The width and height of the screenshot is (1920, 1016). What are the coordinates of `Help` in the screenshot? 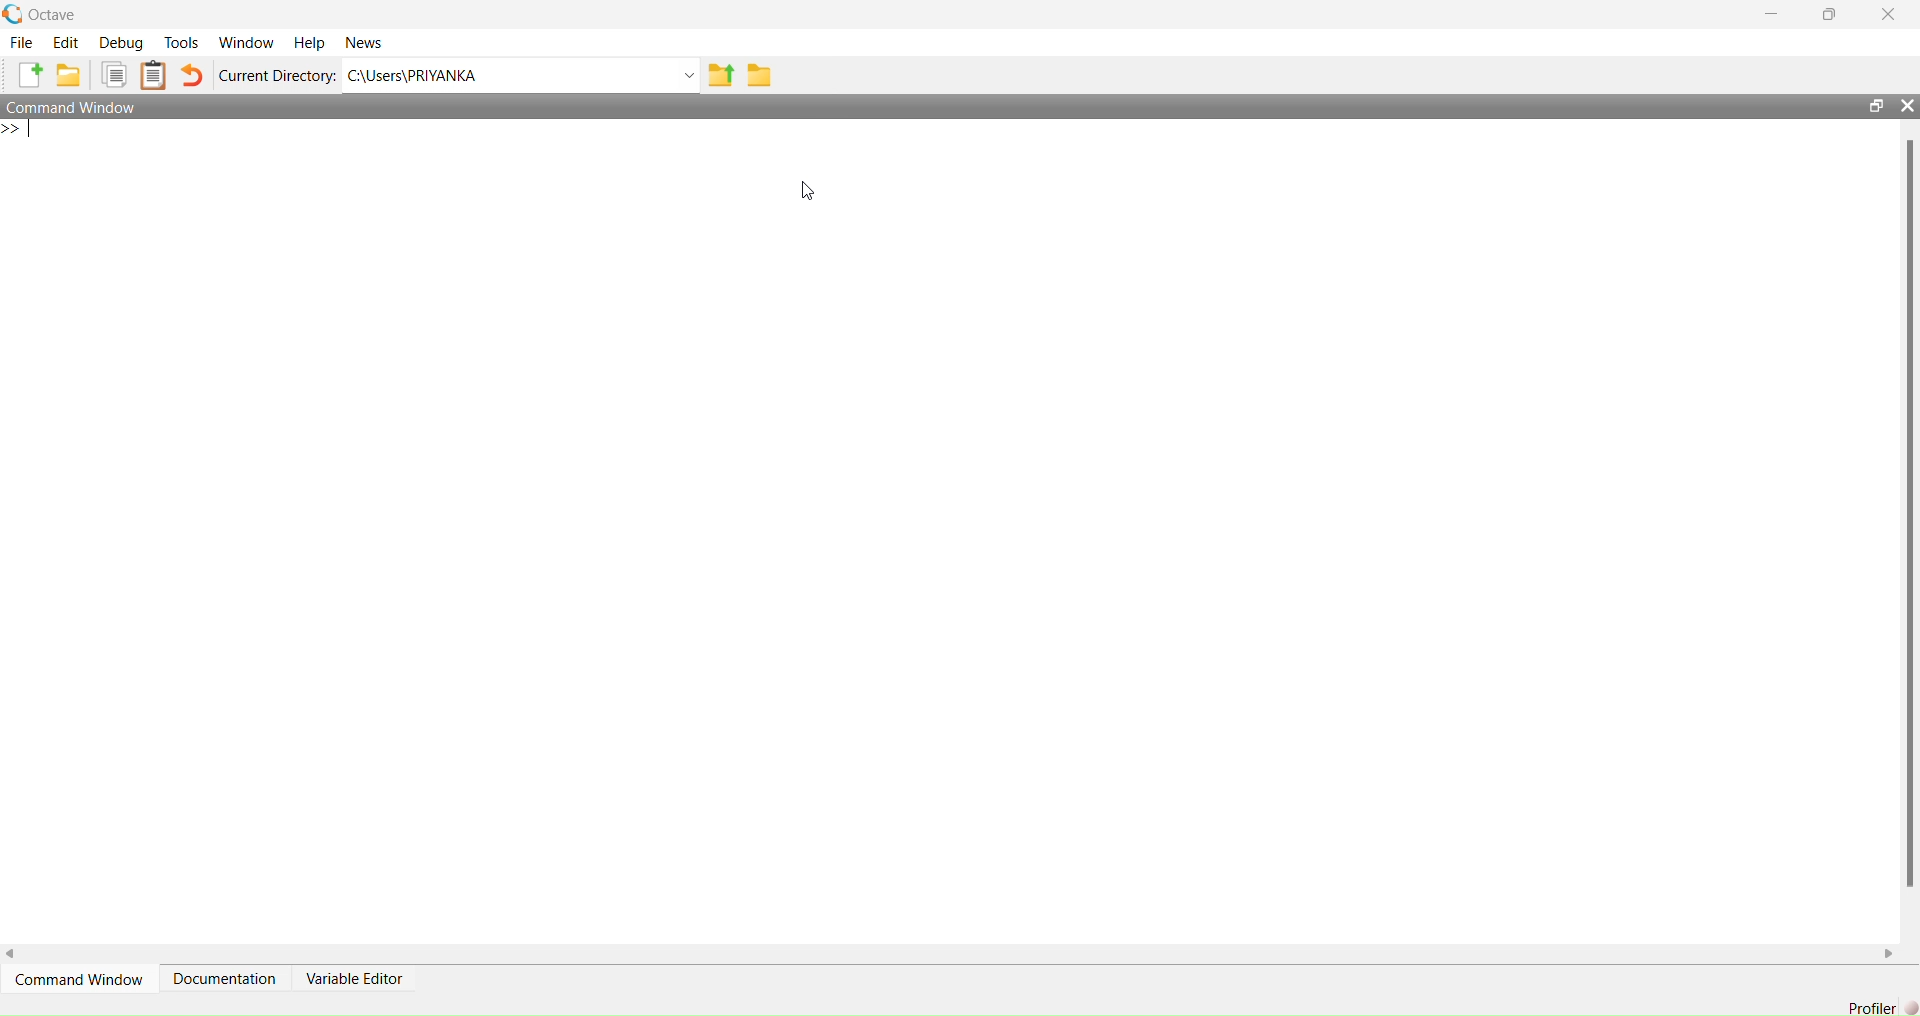 It's located at (309, 42).